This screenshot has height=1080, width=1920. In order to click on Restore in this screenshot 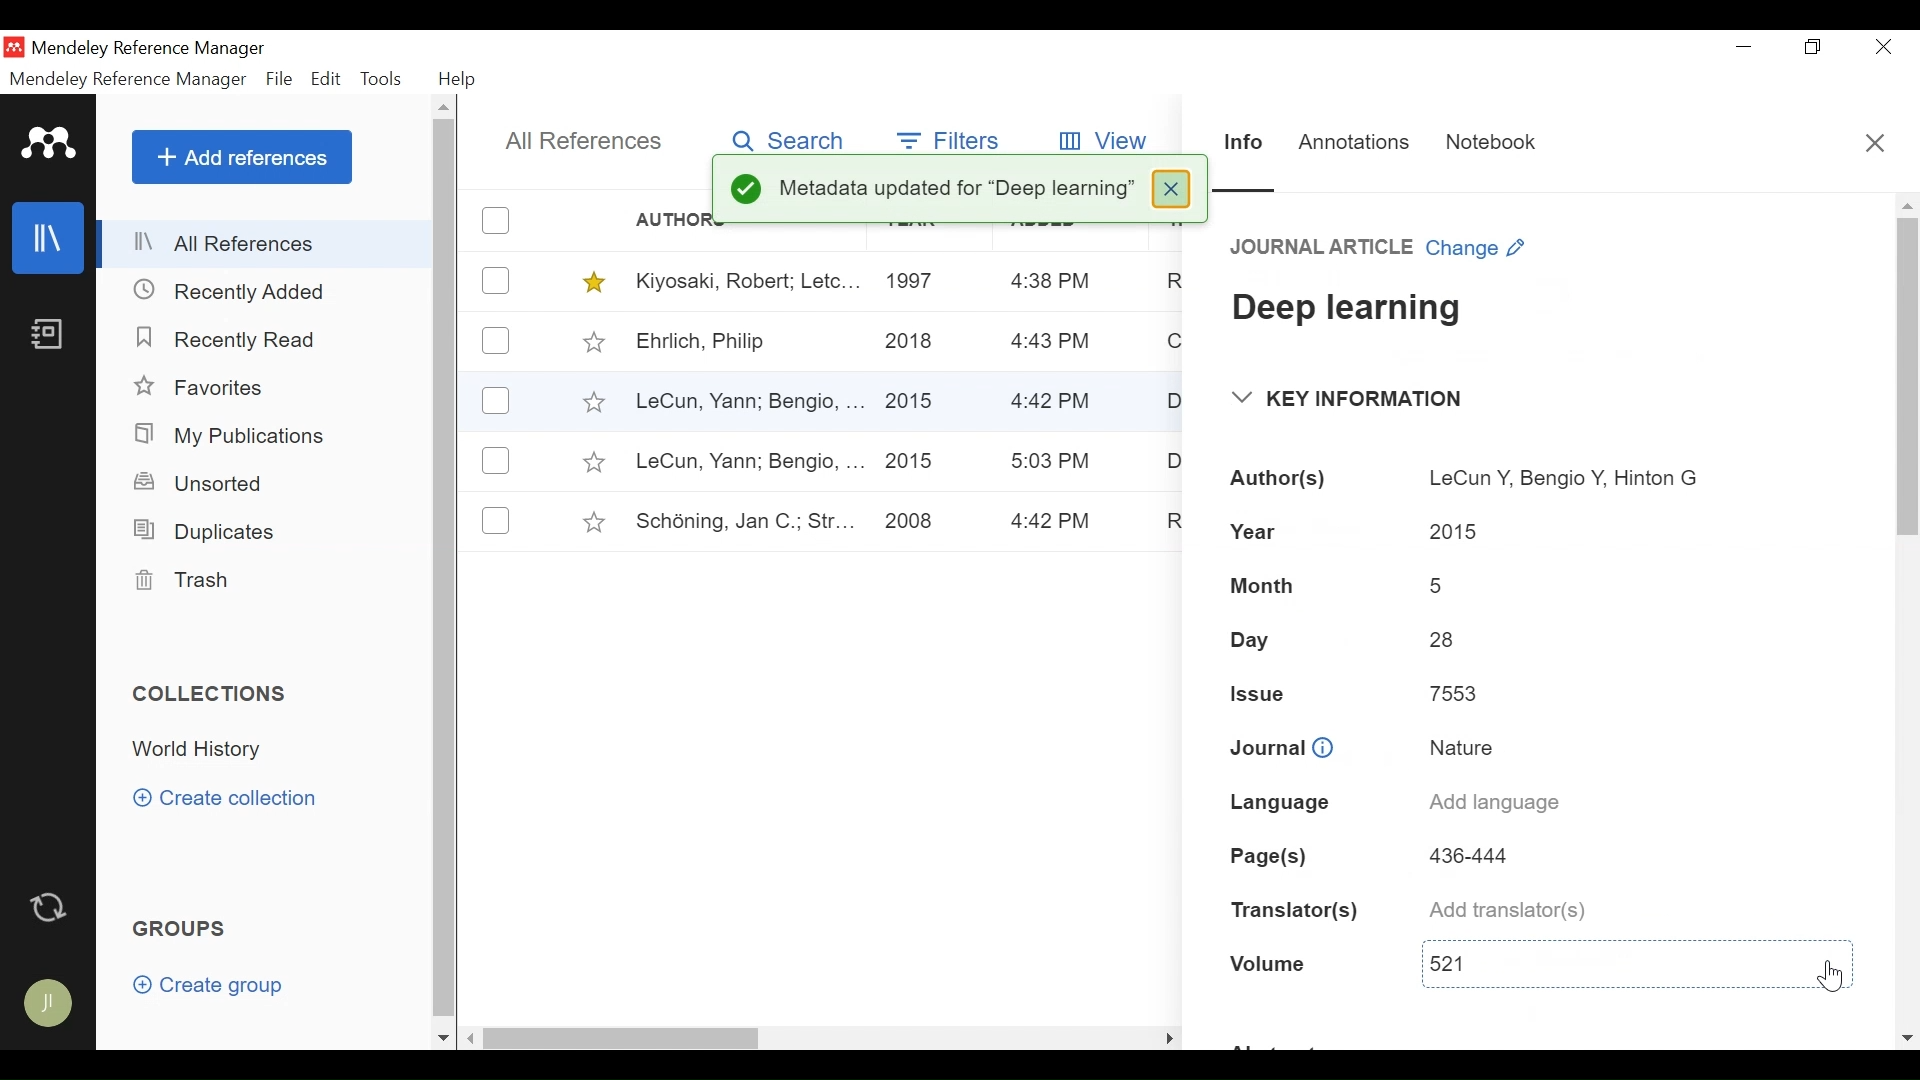, I will do `click(1815, 47)`.